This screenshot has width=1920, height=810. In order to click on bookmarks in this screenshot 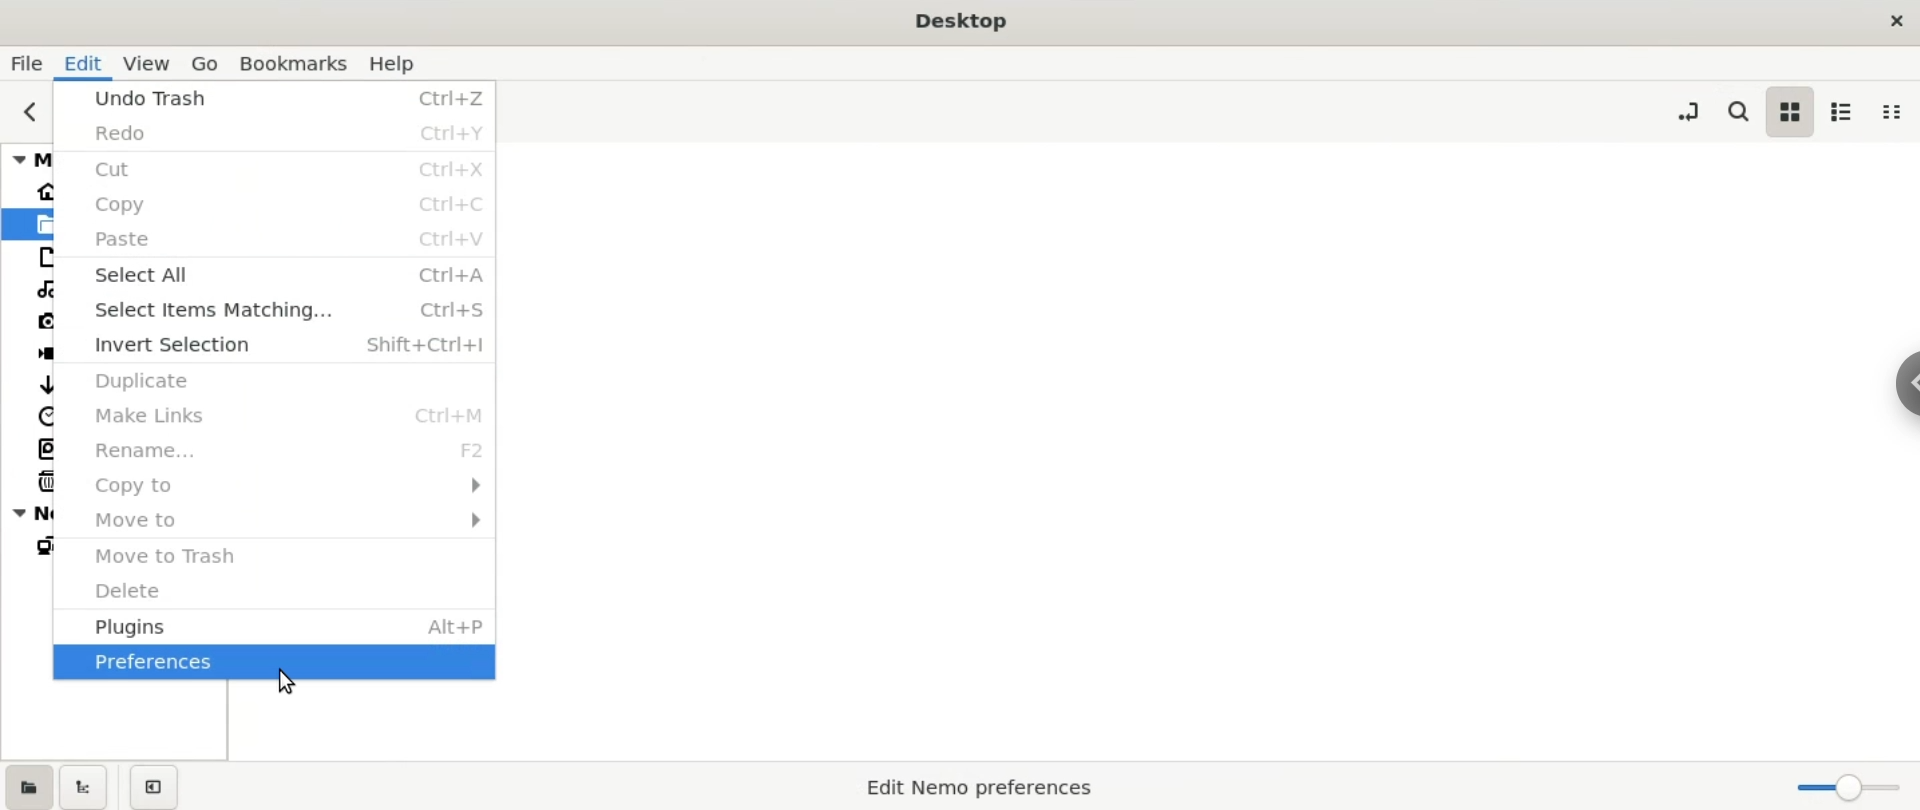, I will do `click(292, 63)`.